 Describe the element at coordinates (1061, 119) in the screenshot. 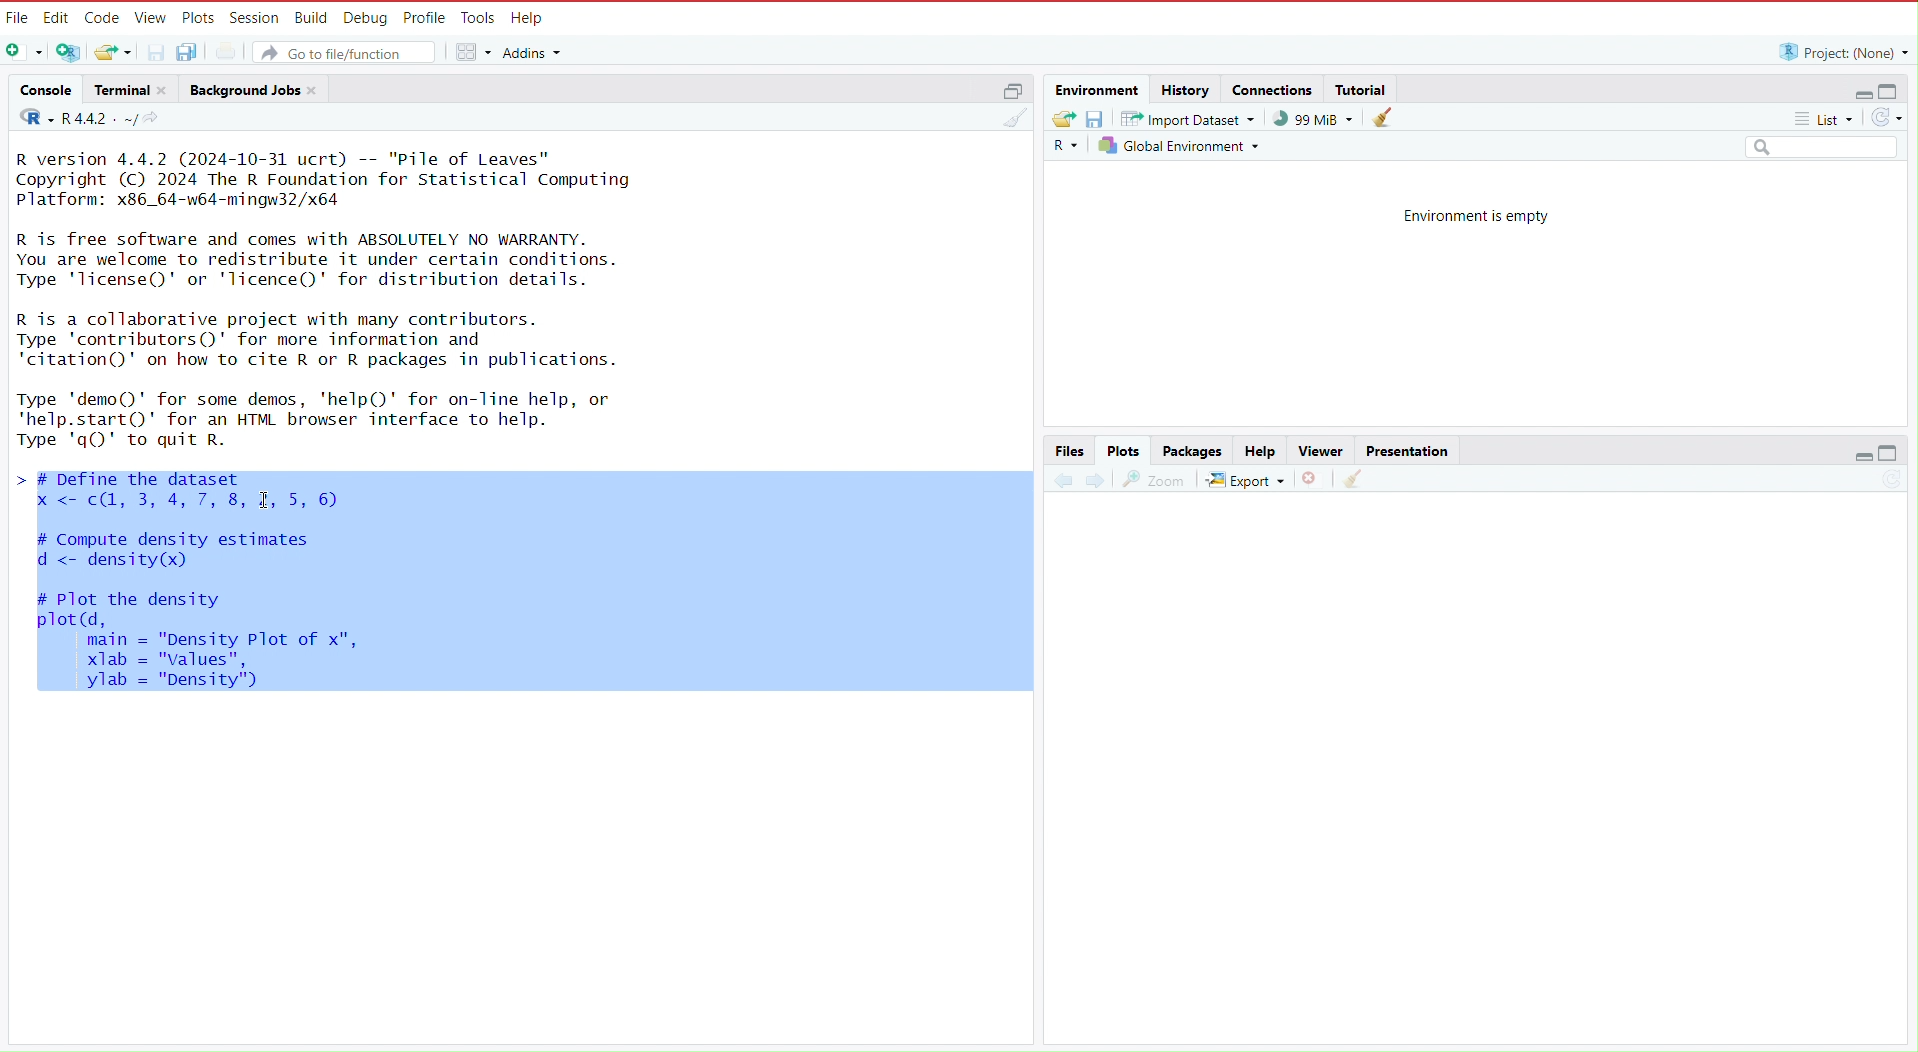

I see `load workspace` at that location.